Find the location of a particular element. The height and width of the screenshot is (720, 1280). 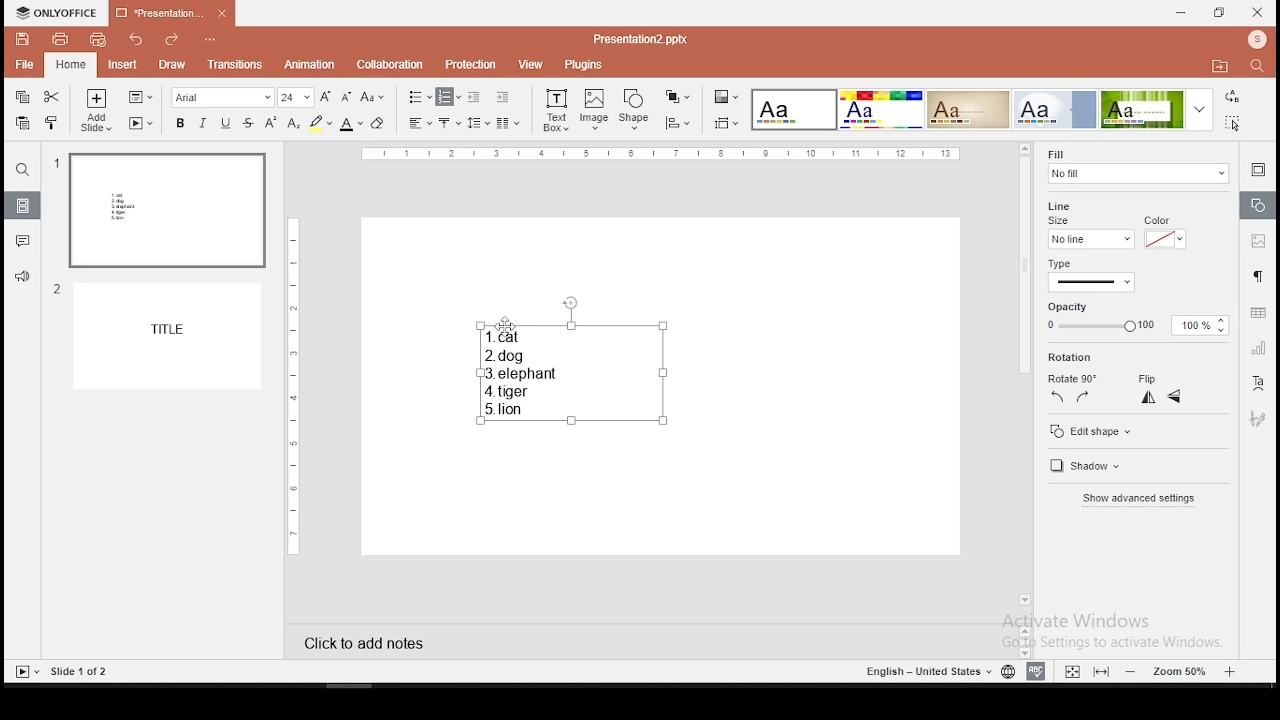

find is located at coordinates (21, 170).